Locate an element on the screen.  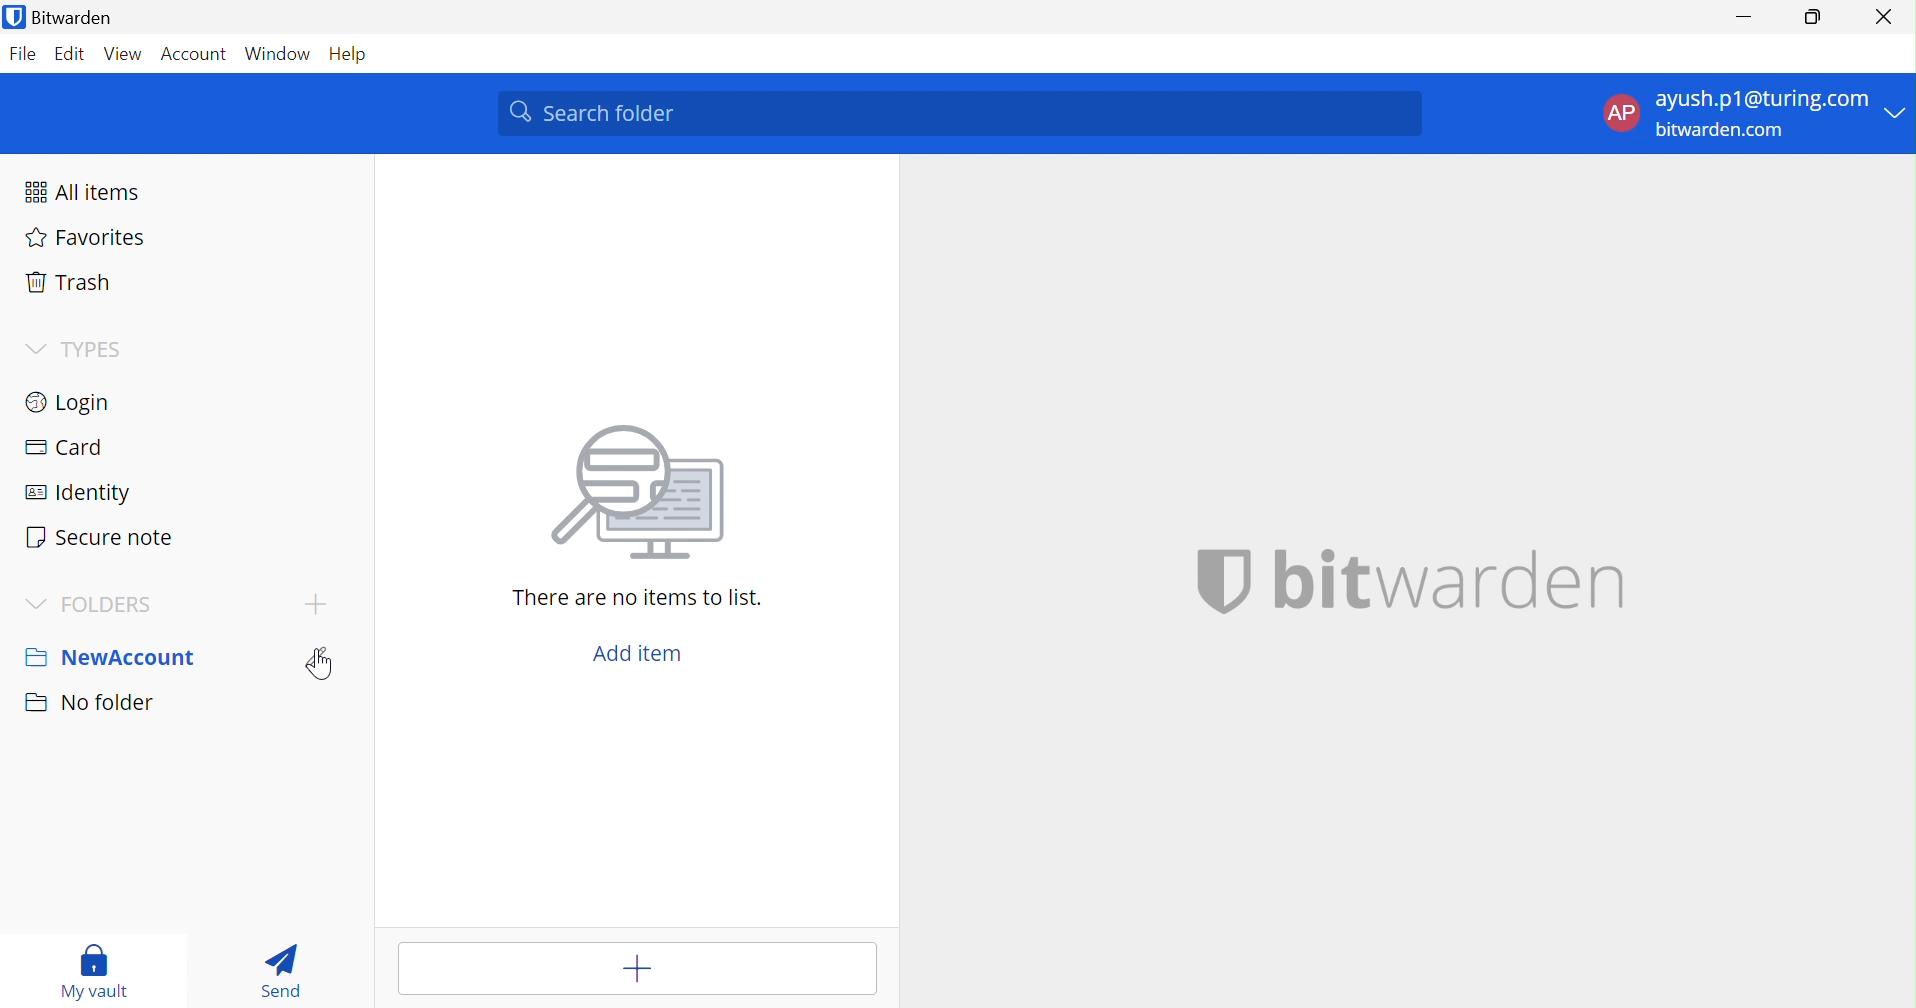
FOLDERS is located at coordinates (119, 603).